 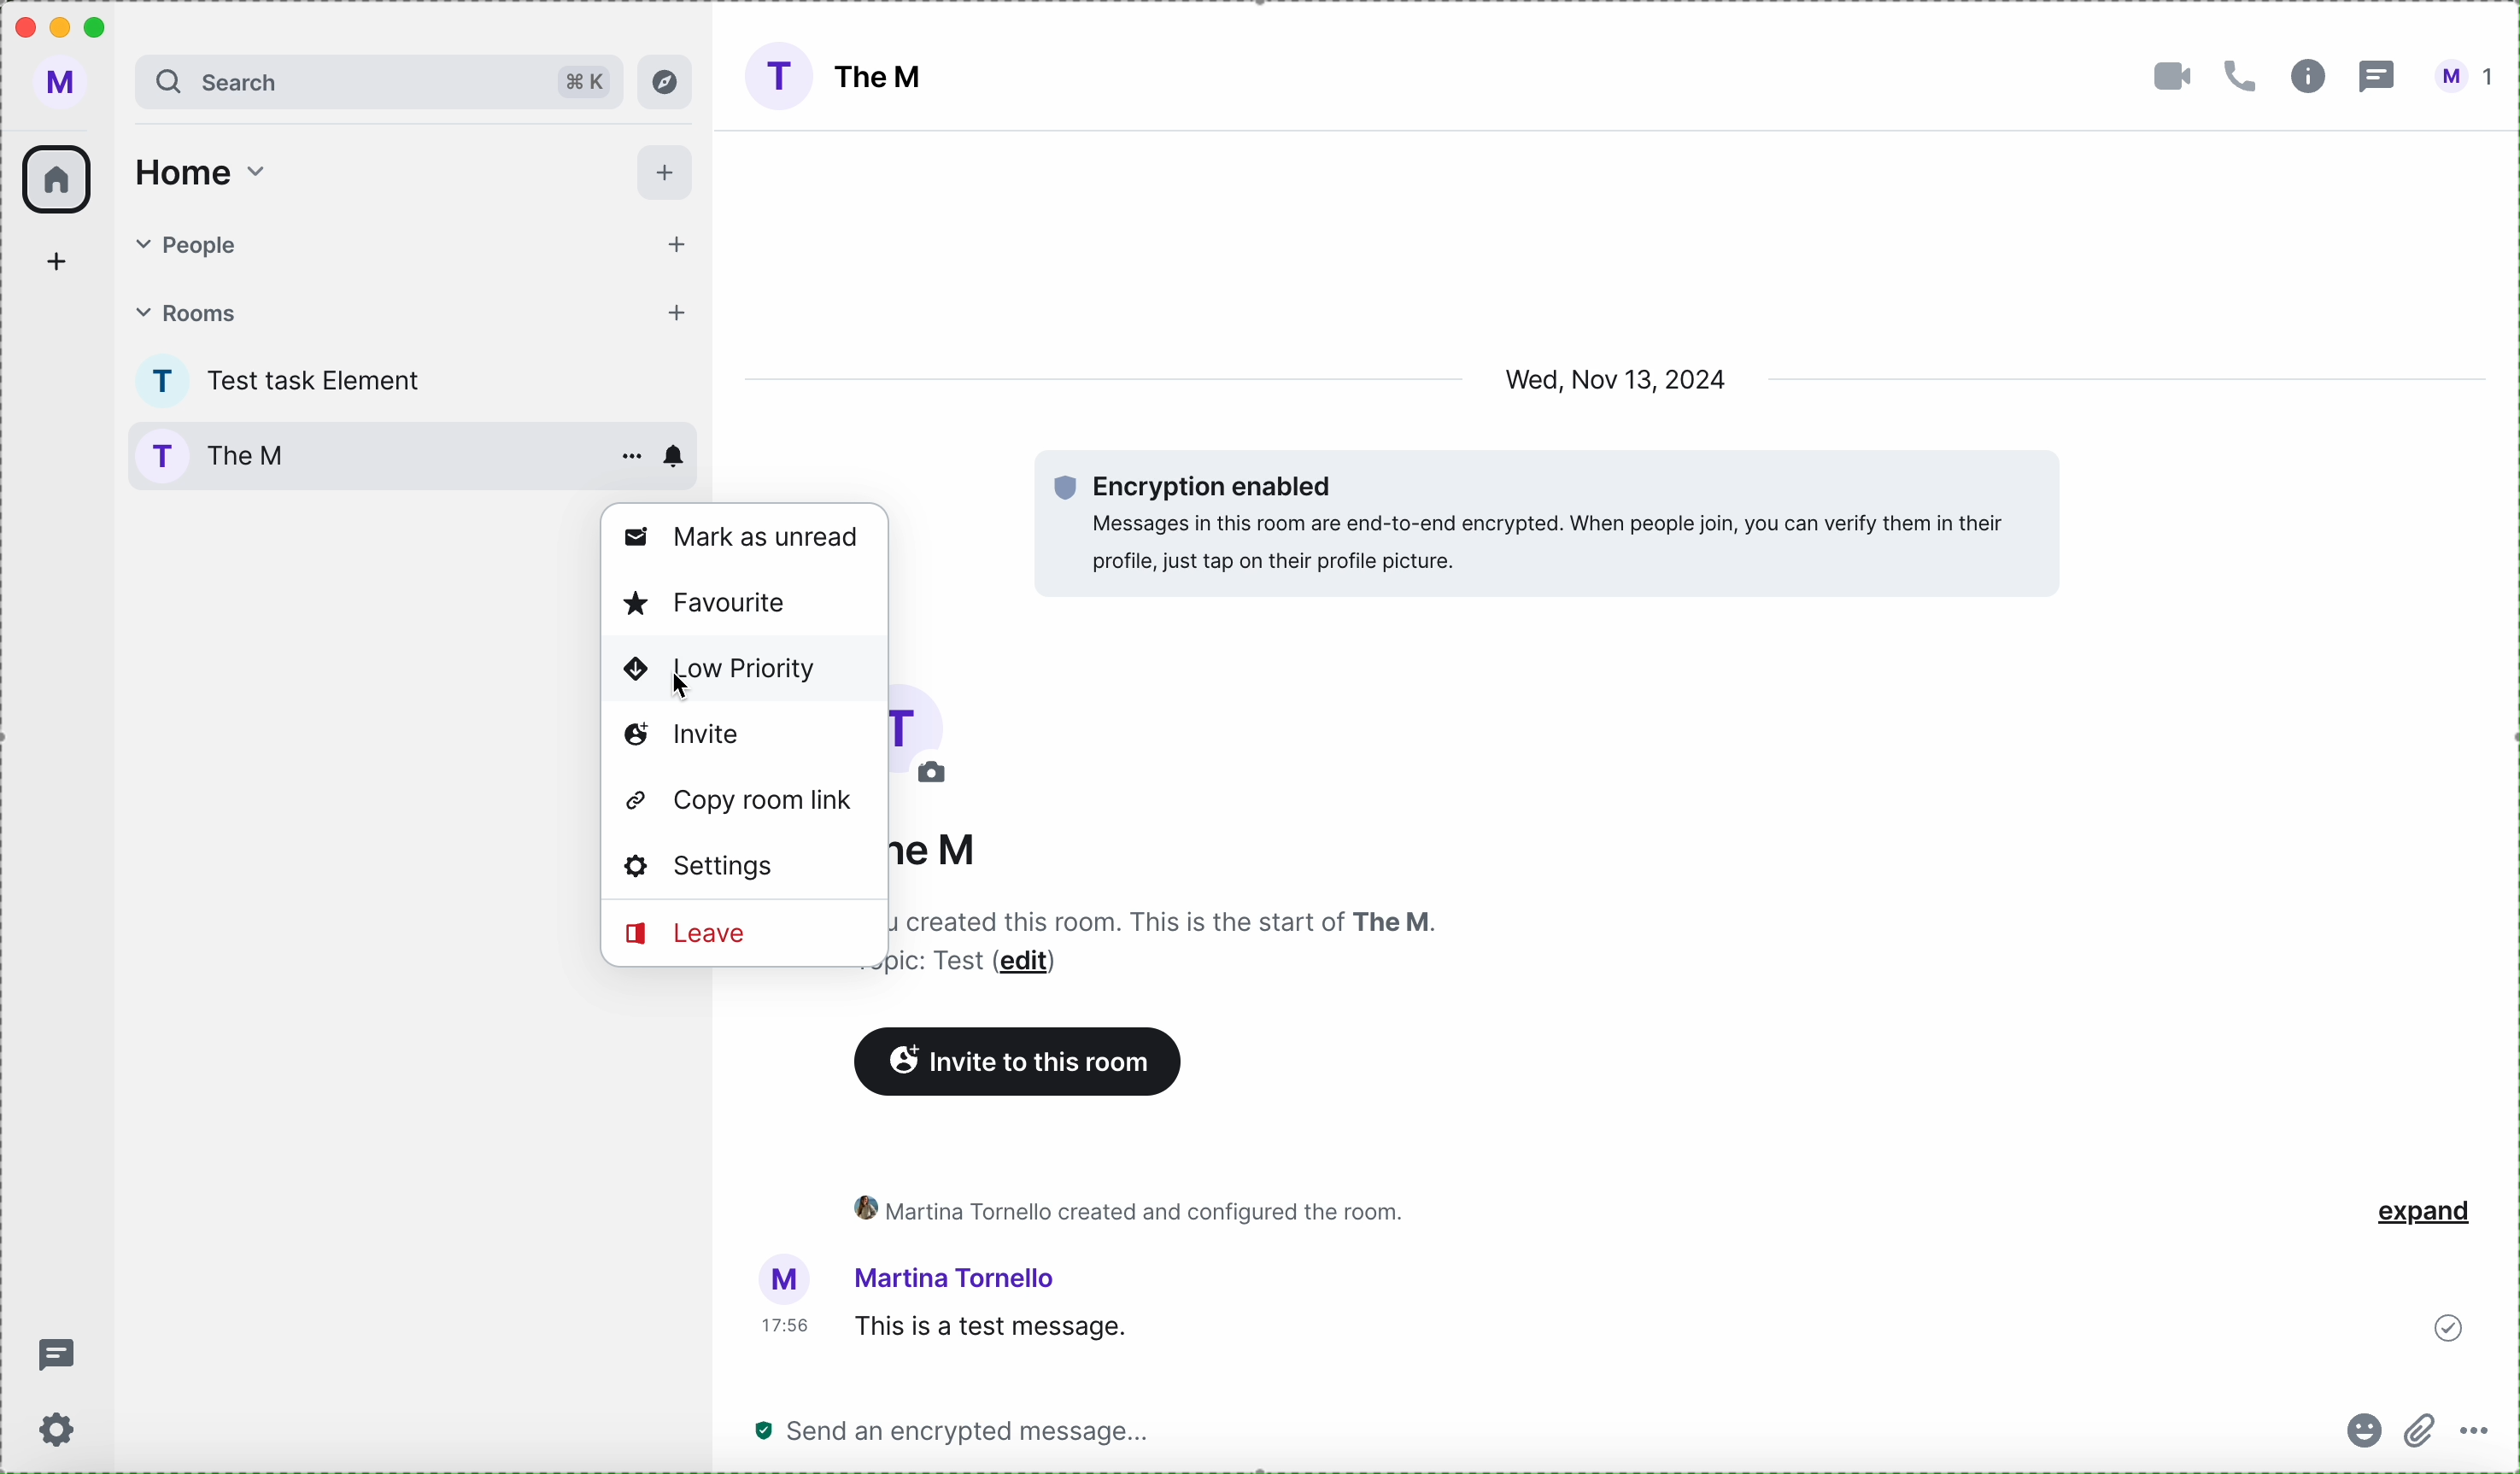 I want to click on profile, so click(x=60, y=80).